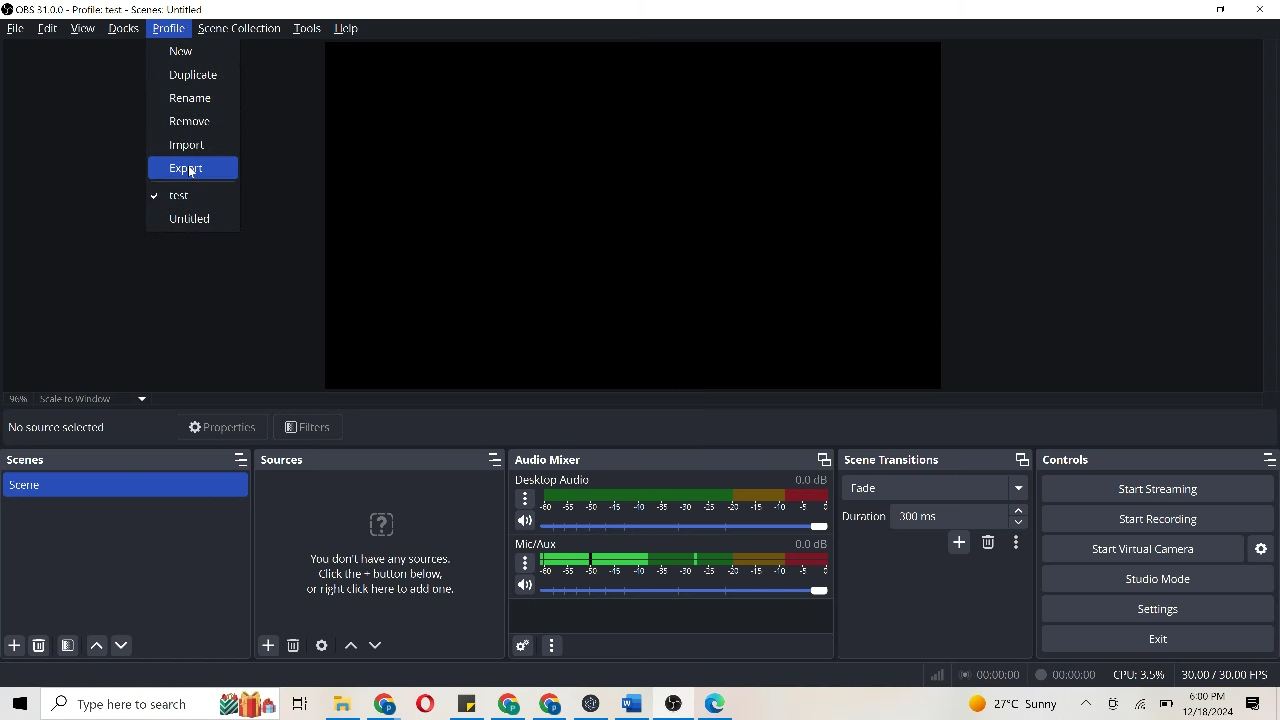 The width and height of the screenshot is (1280, 720). Describe the element at coordinates (1261, 459) in the screenshot. I see `maximize` at that location.